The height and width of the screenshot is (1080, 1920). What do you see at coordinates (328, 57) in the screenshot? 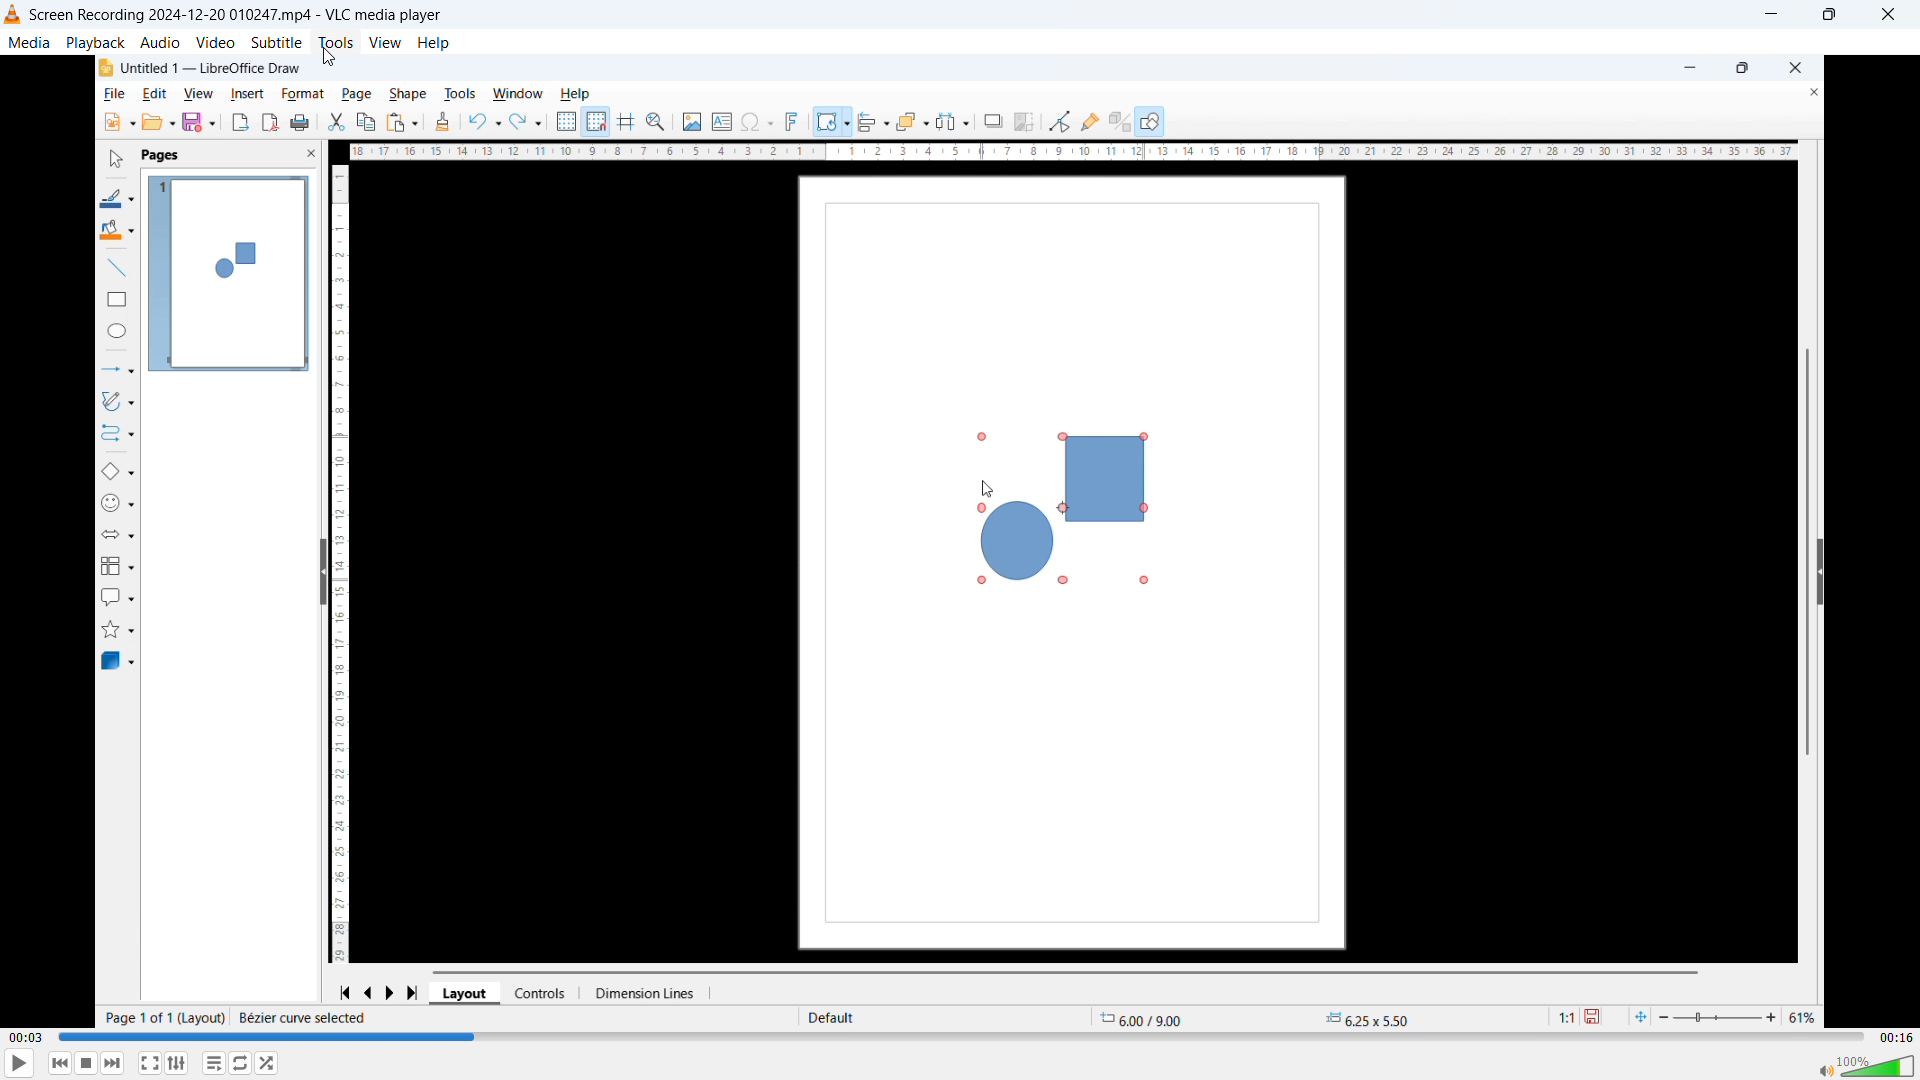
I see `Cursor ` at bounding box center [328, 57].